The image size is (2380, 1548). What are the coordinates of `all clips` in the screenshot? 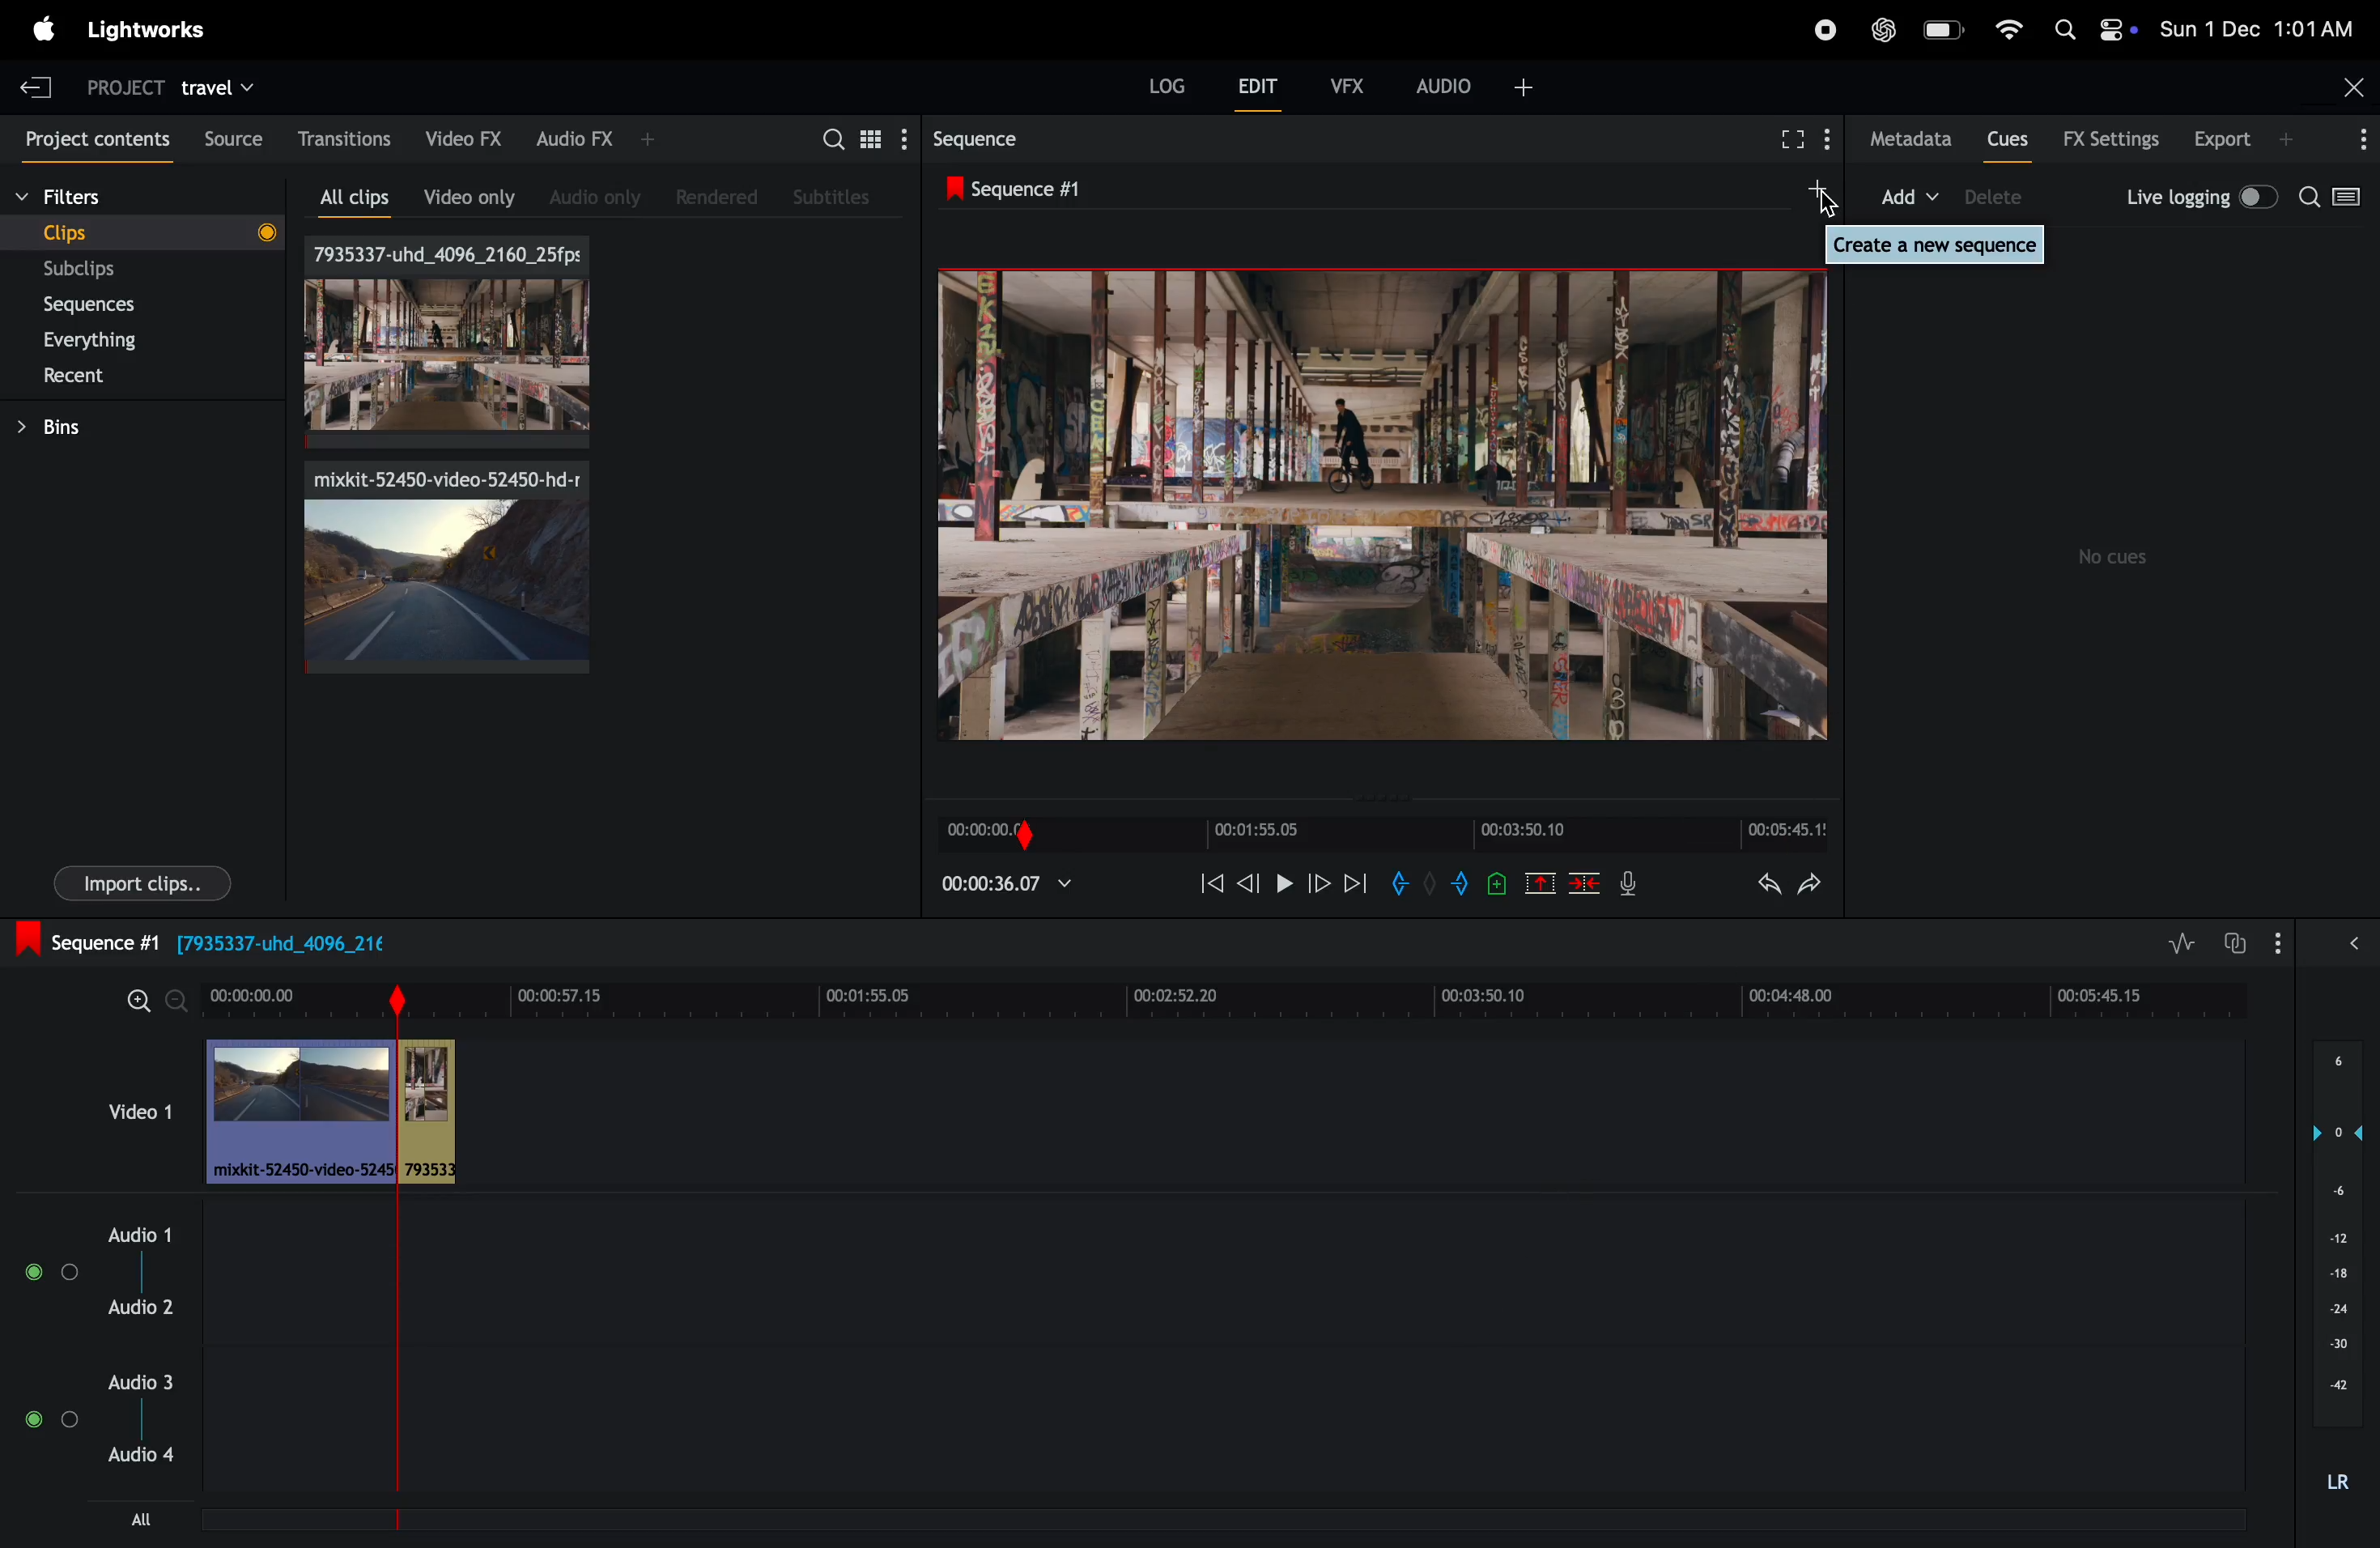 It's located at (360, 198).